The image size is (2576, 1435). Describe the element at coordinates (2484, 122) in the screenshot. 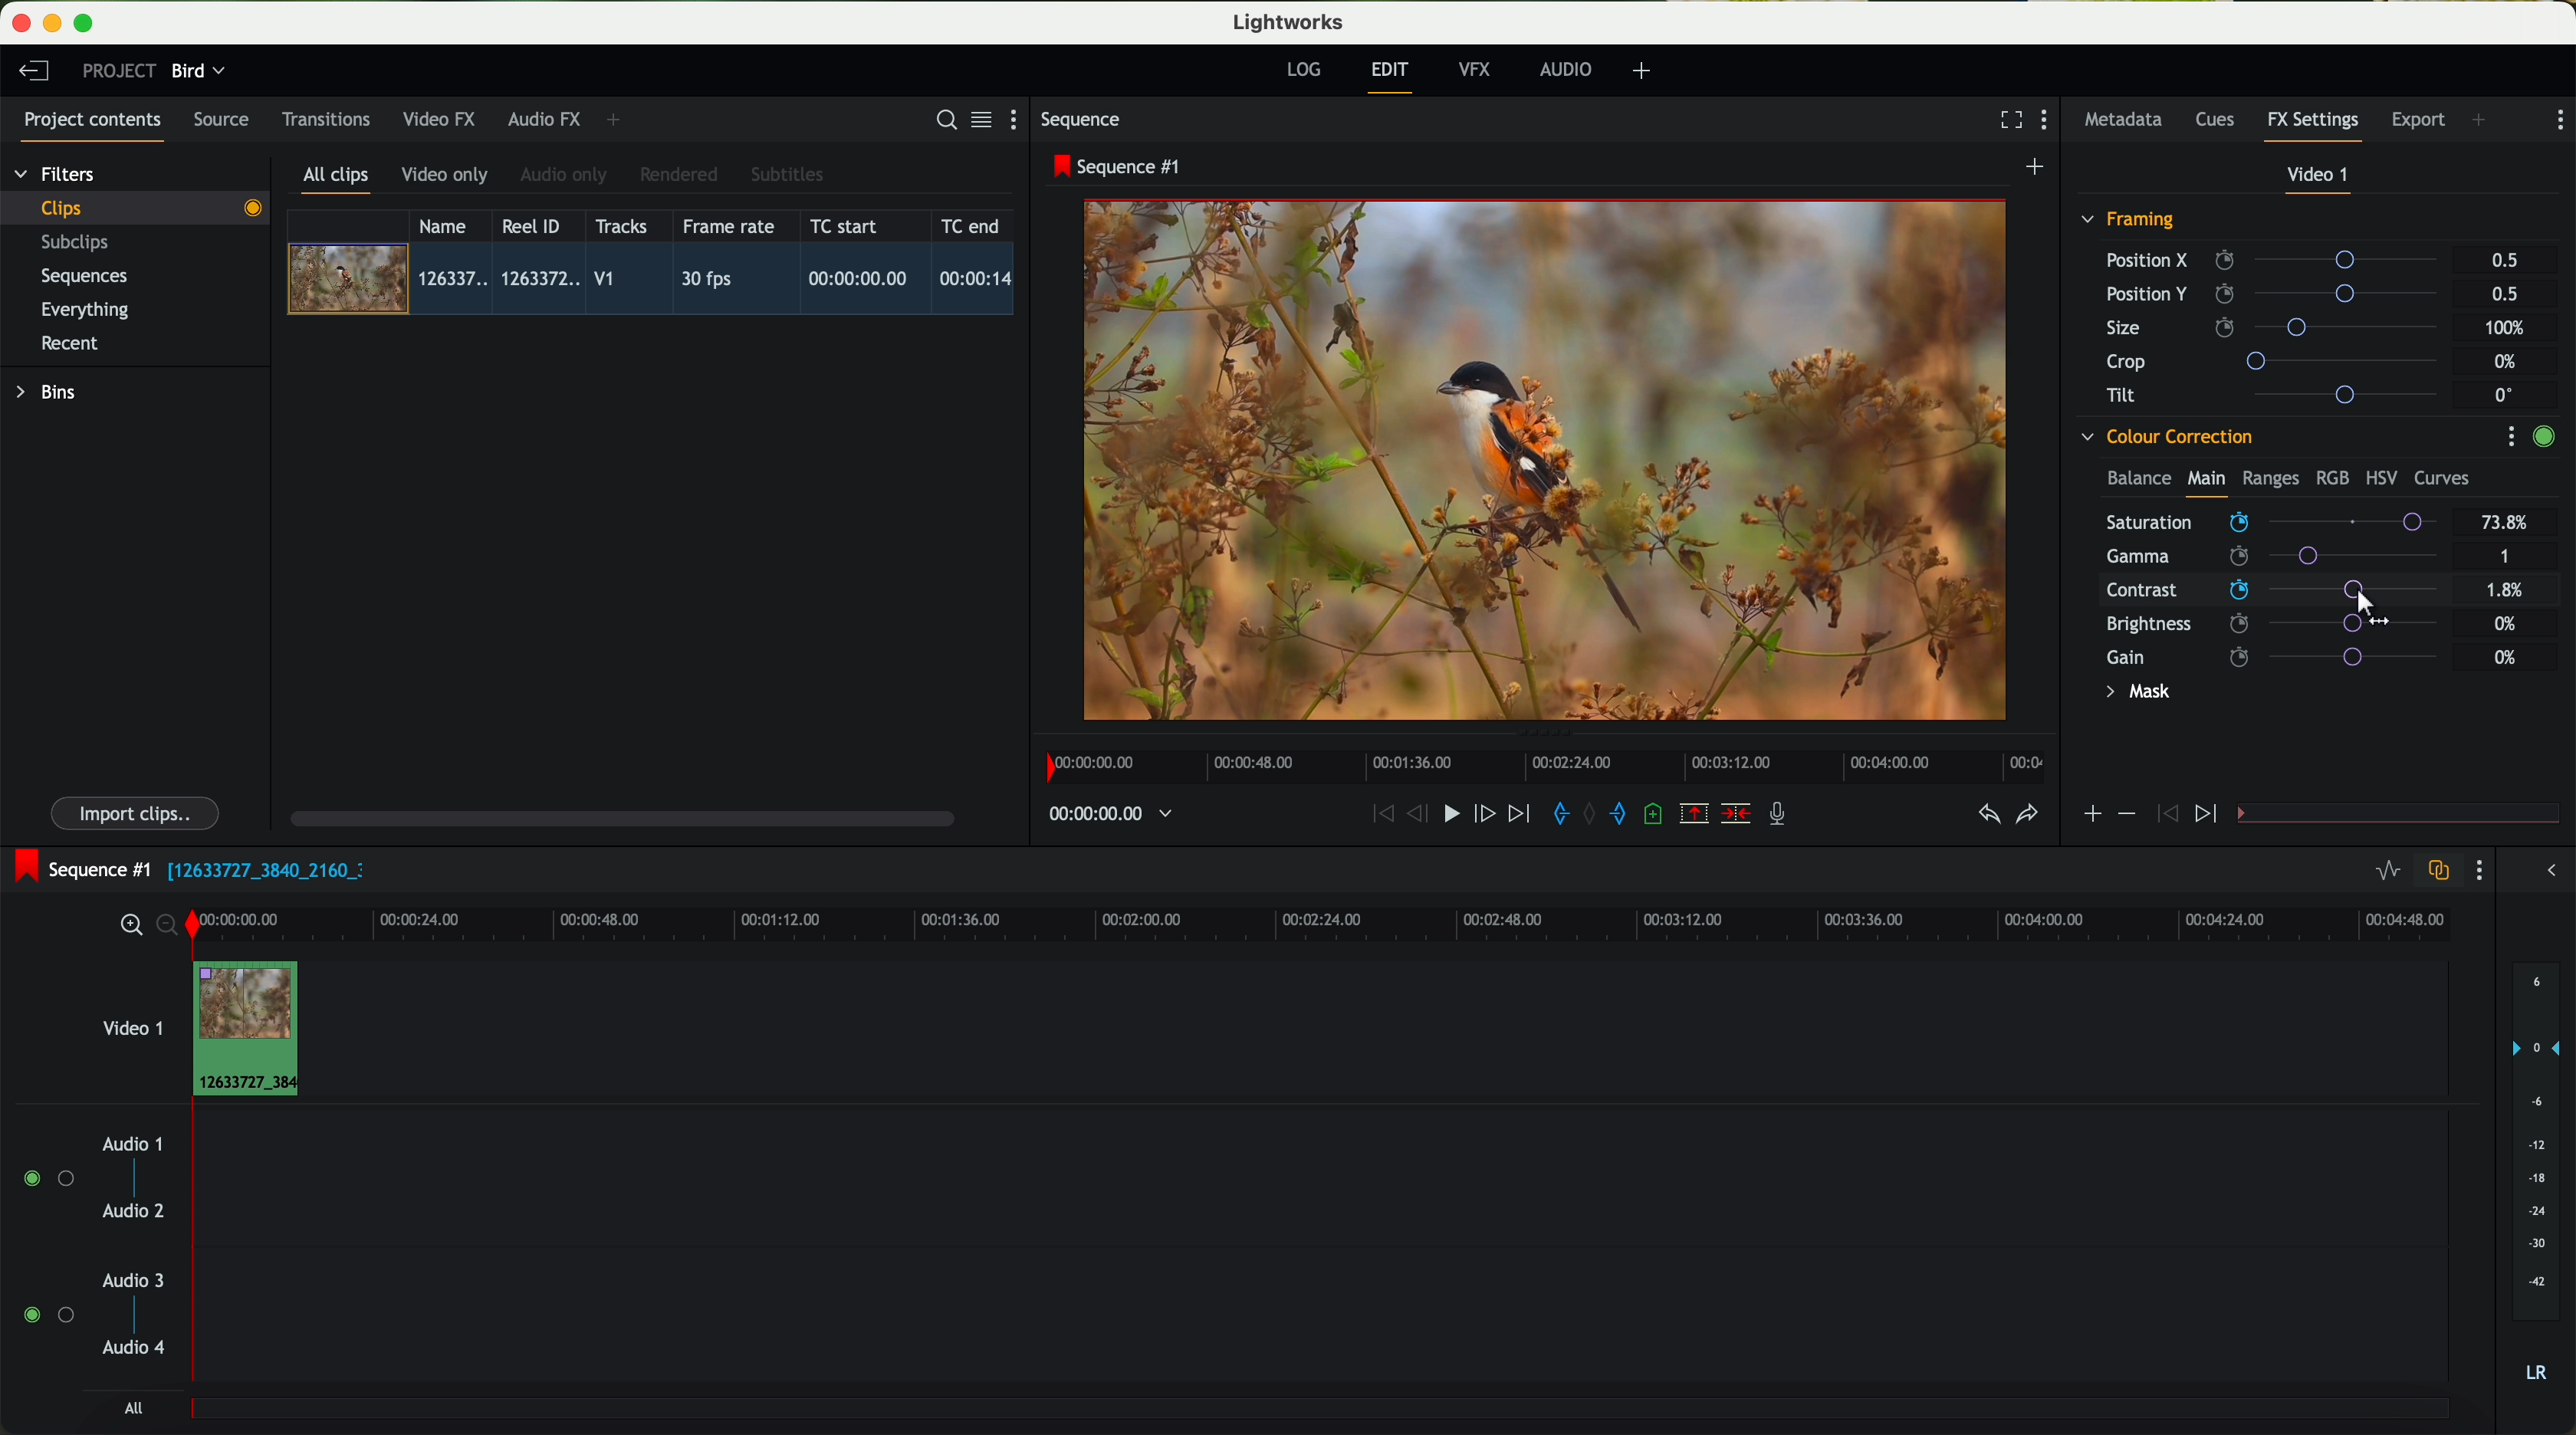

I see `add panel` at that location.